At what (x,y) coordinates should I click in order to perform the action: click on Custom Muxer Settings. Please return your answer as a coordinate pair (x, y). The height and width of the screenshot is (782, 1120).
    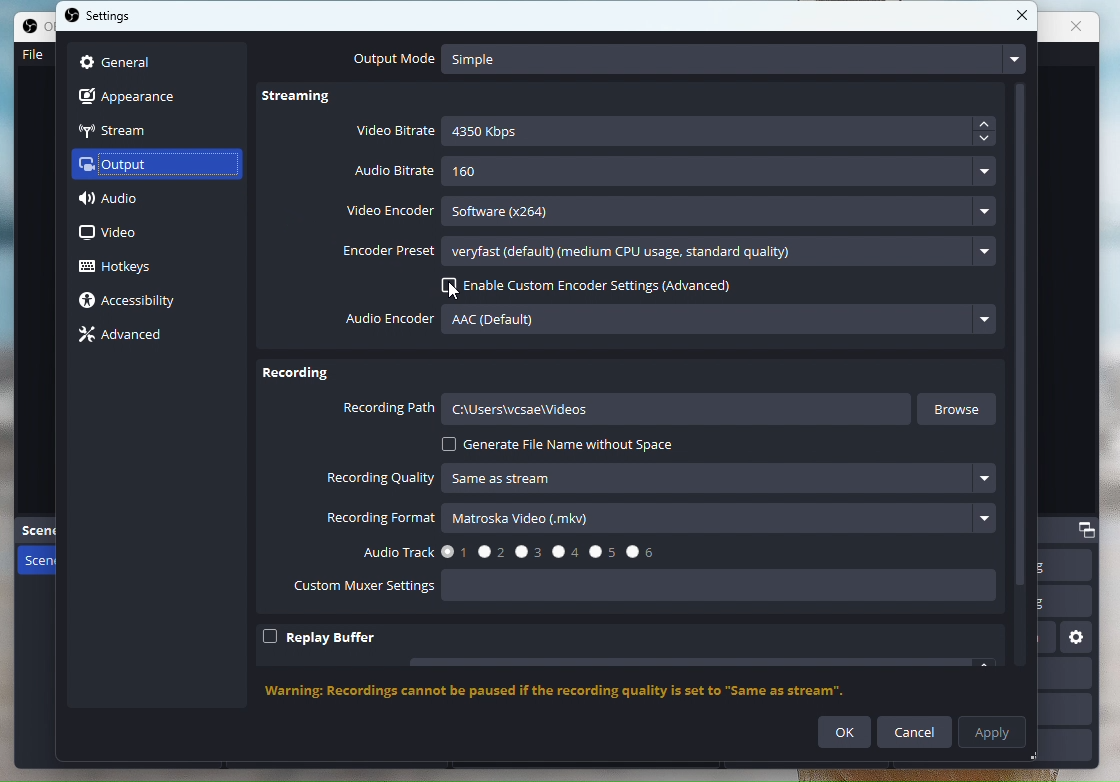
    Looking at the image, I should click on (640, 589).